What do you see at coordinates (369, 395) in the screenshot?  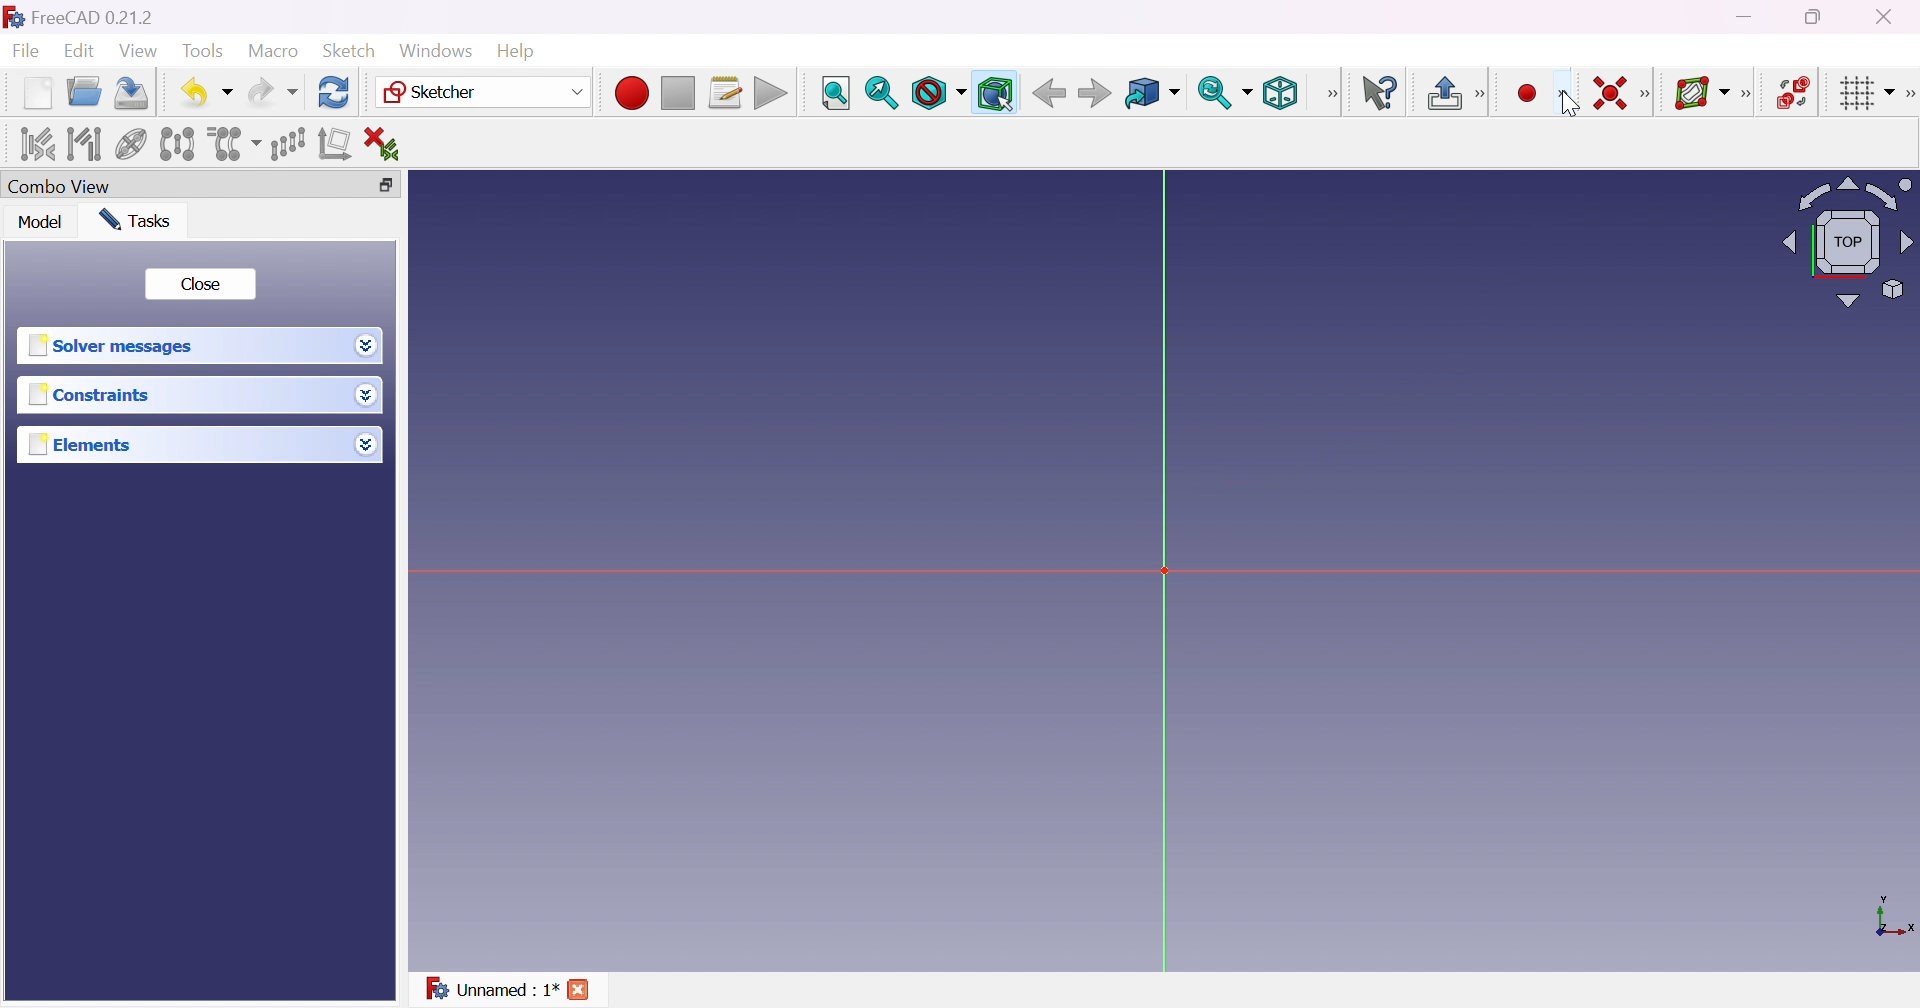 I see `Drop down` at bounding box center [369, 395].